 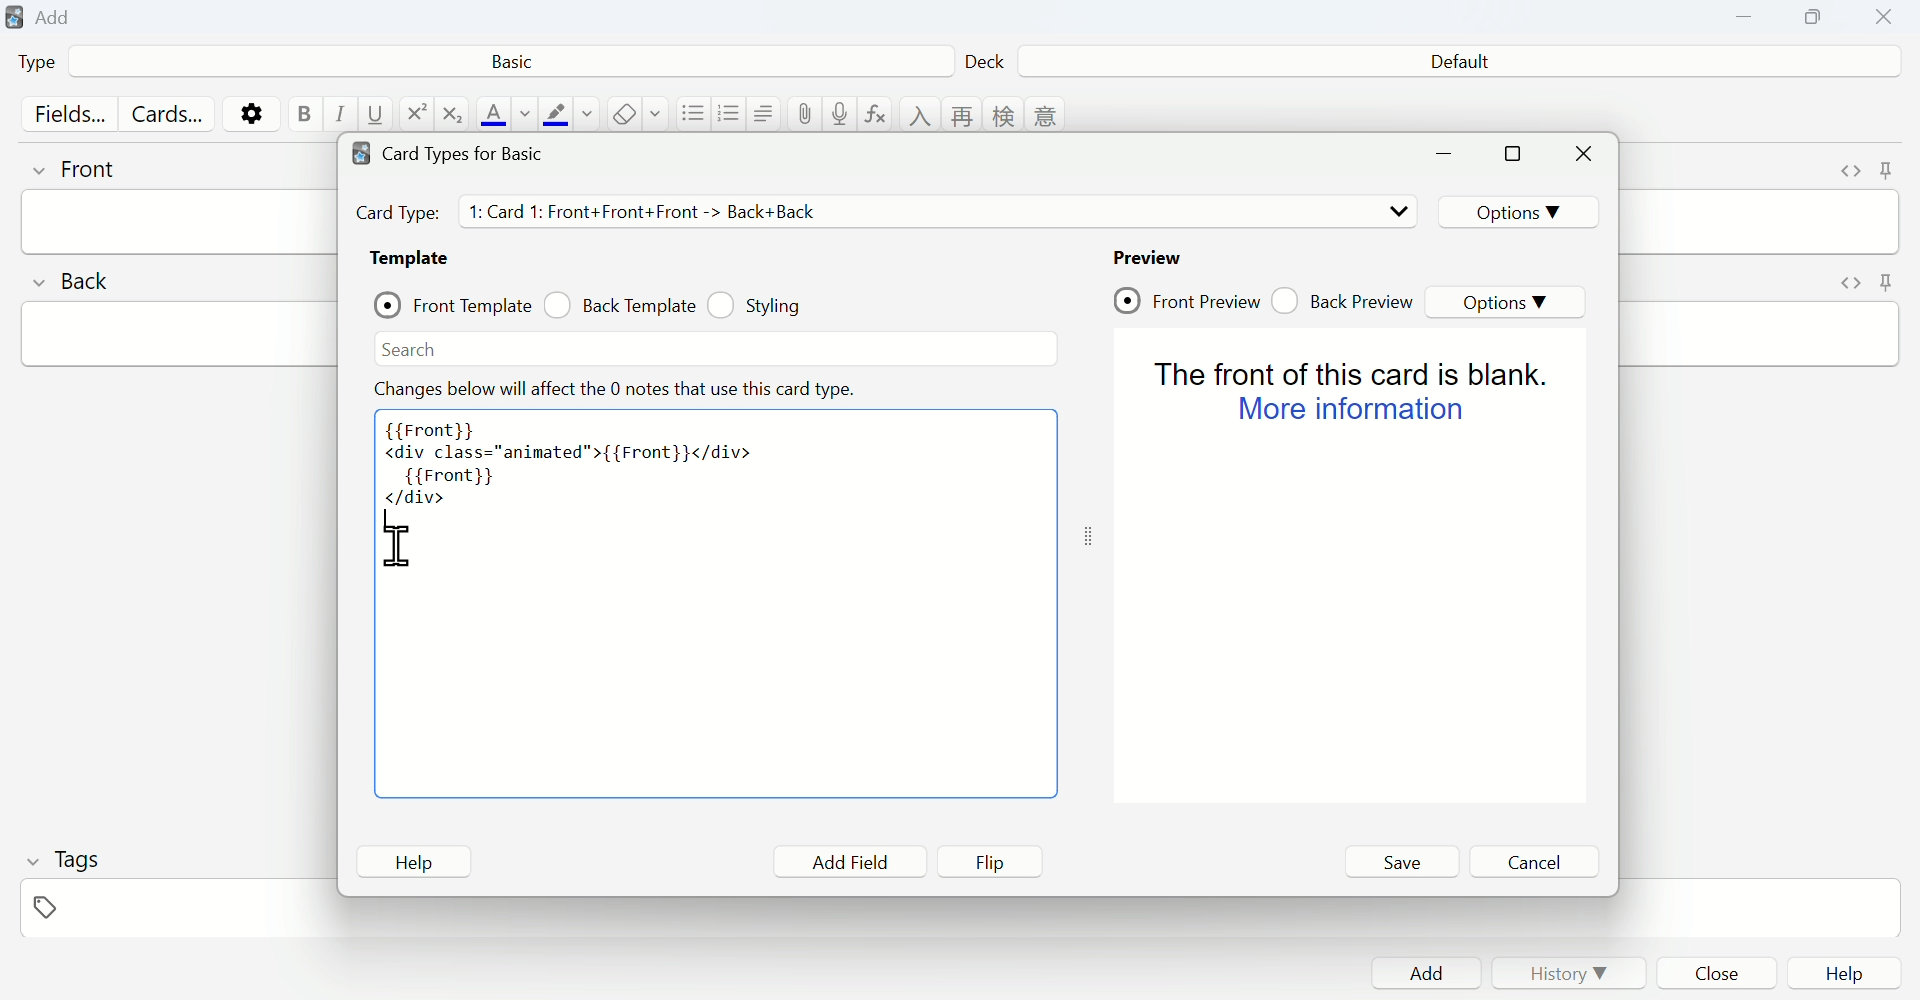 I want to click on Front Preview, so click(x=1187, y=301).